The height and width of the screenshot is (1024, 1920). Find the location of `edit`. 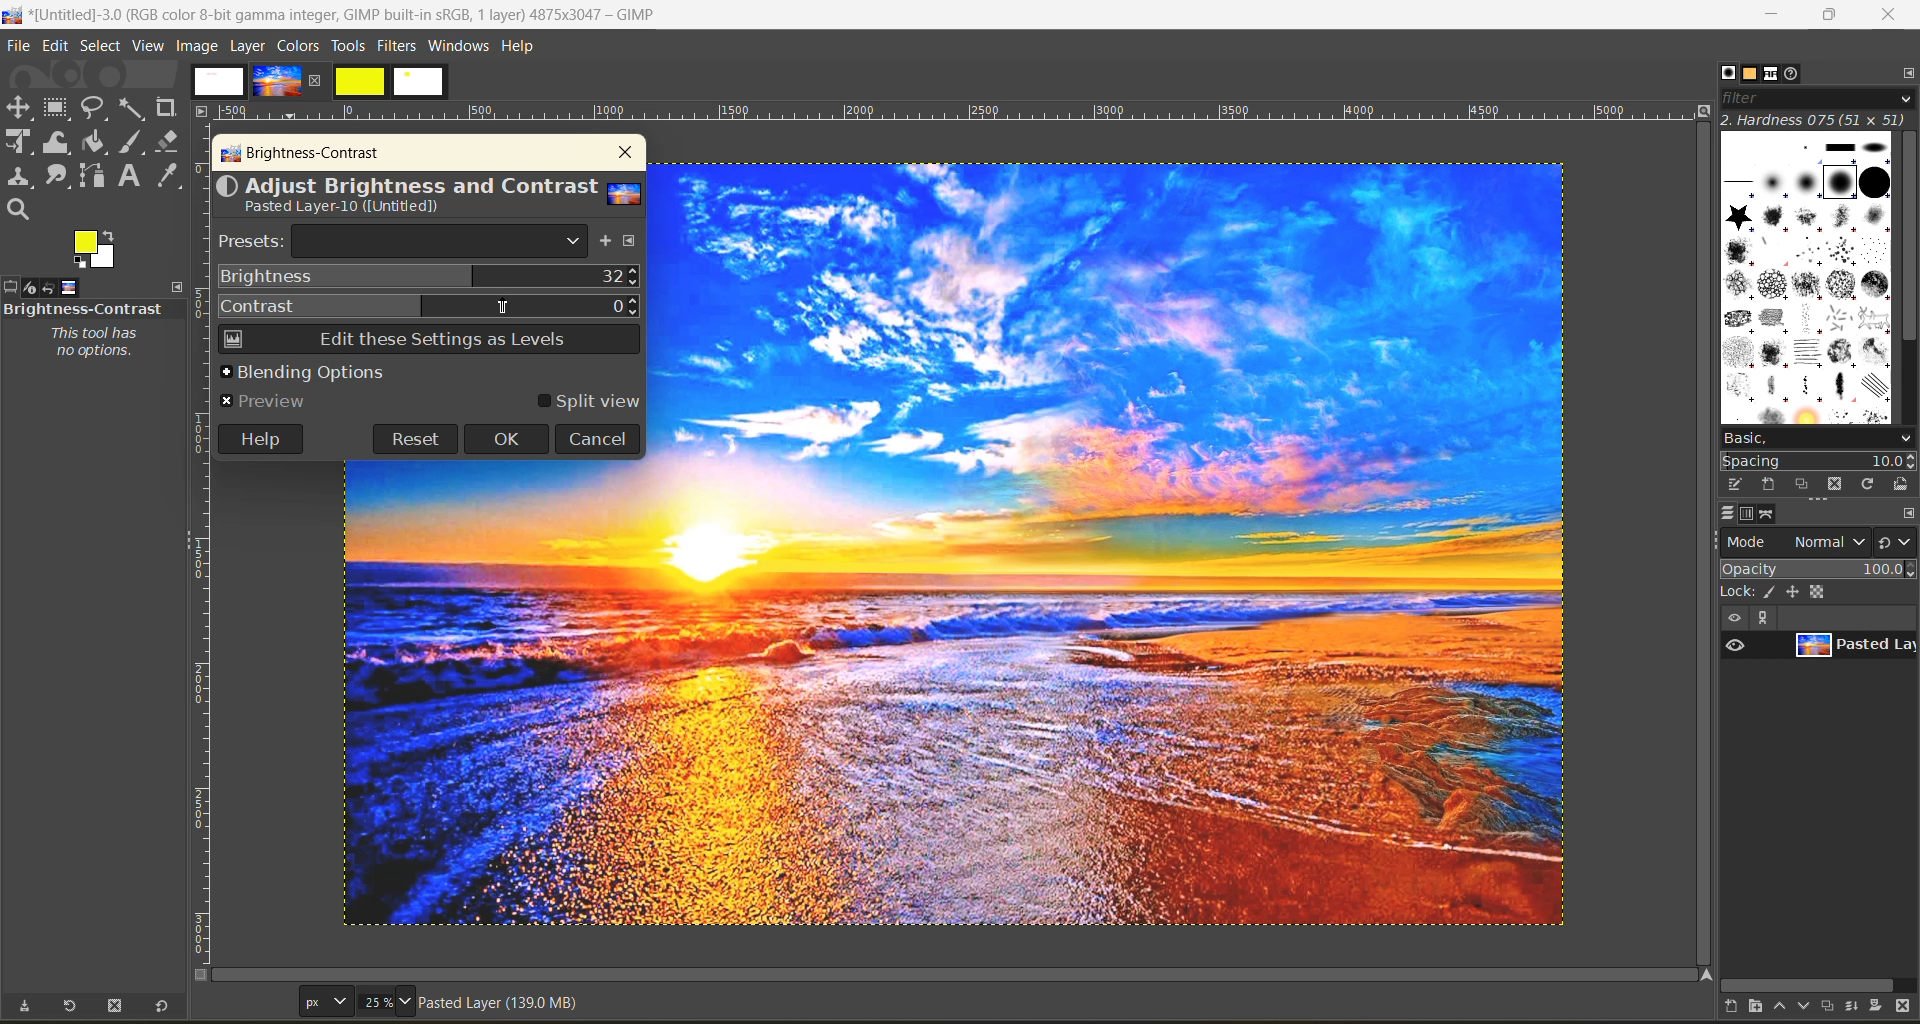

edit is located at coordinates (58, 48).